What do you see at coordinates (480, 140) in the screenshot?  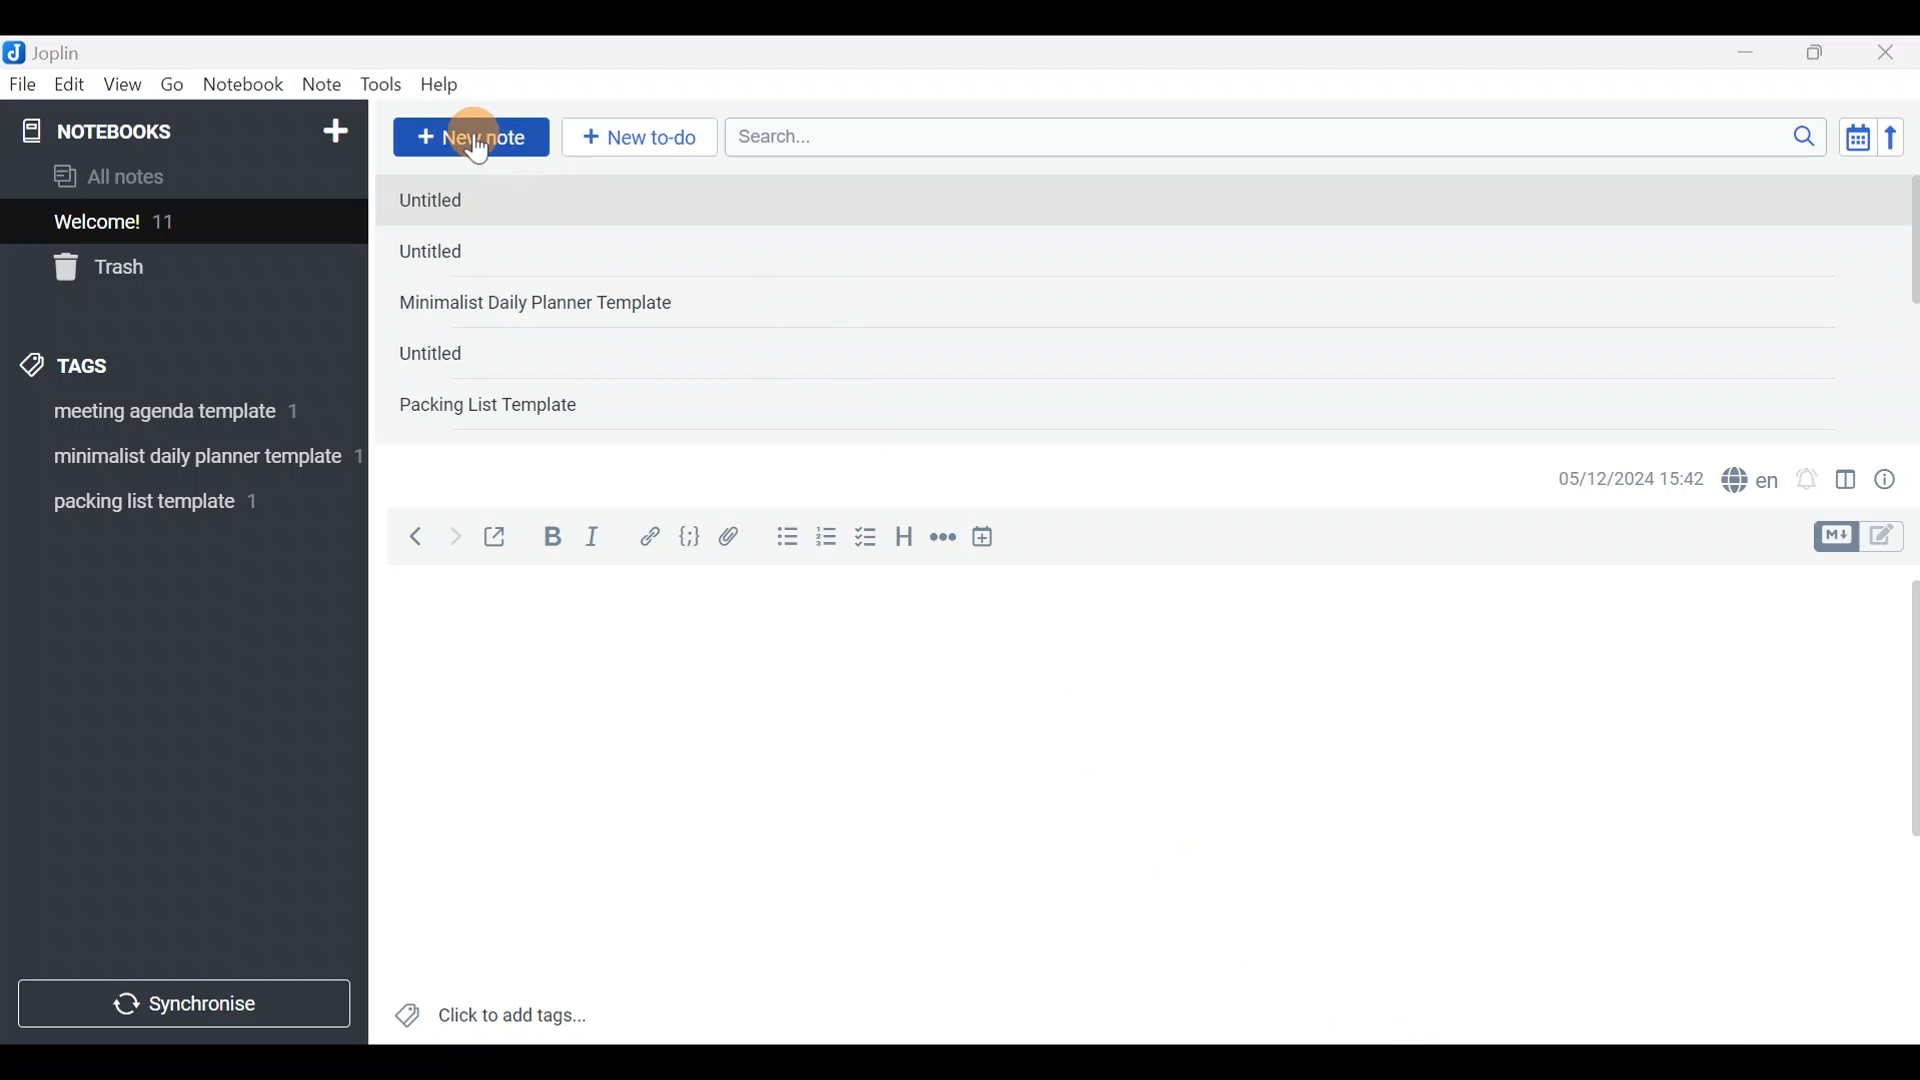 I see `Cursor` at bounding box center [480, 140].